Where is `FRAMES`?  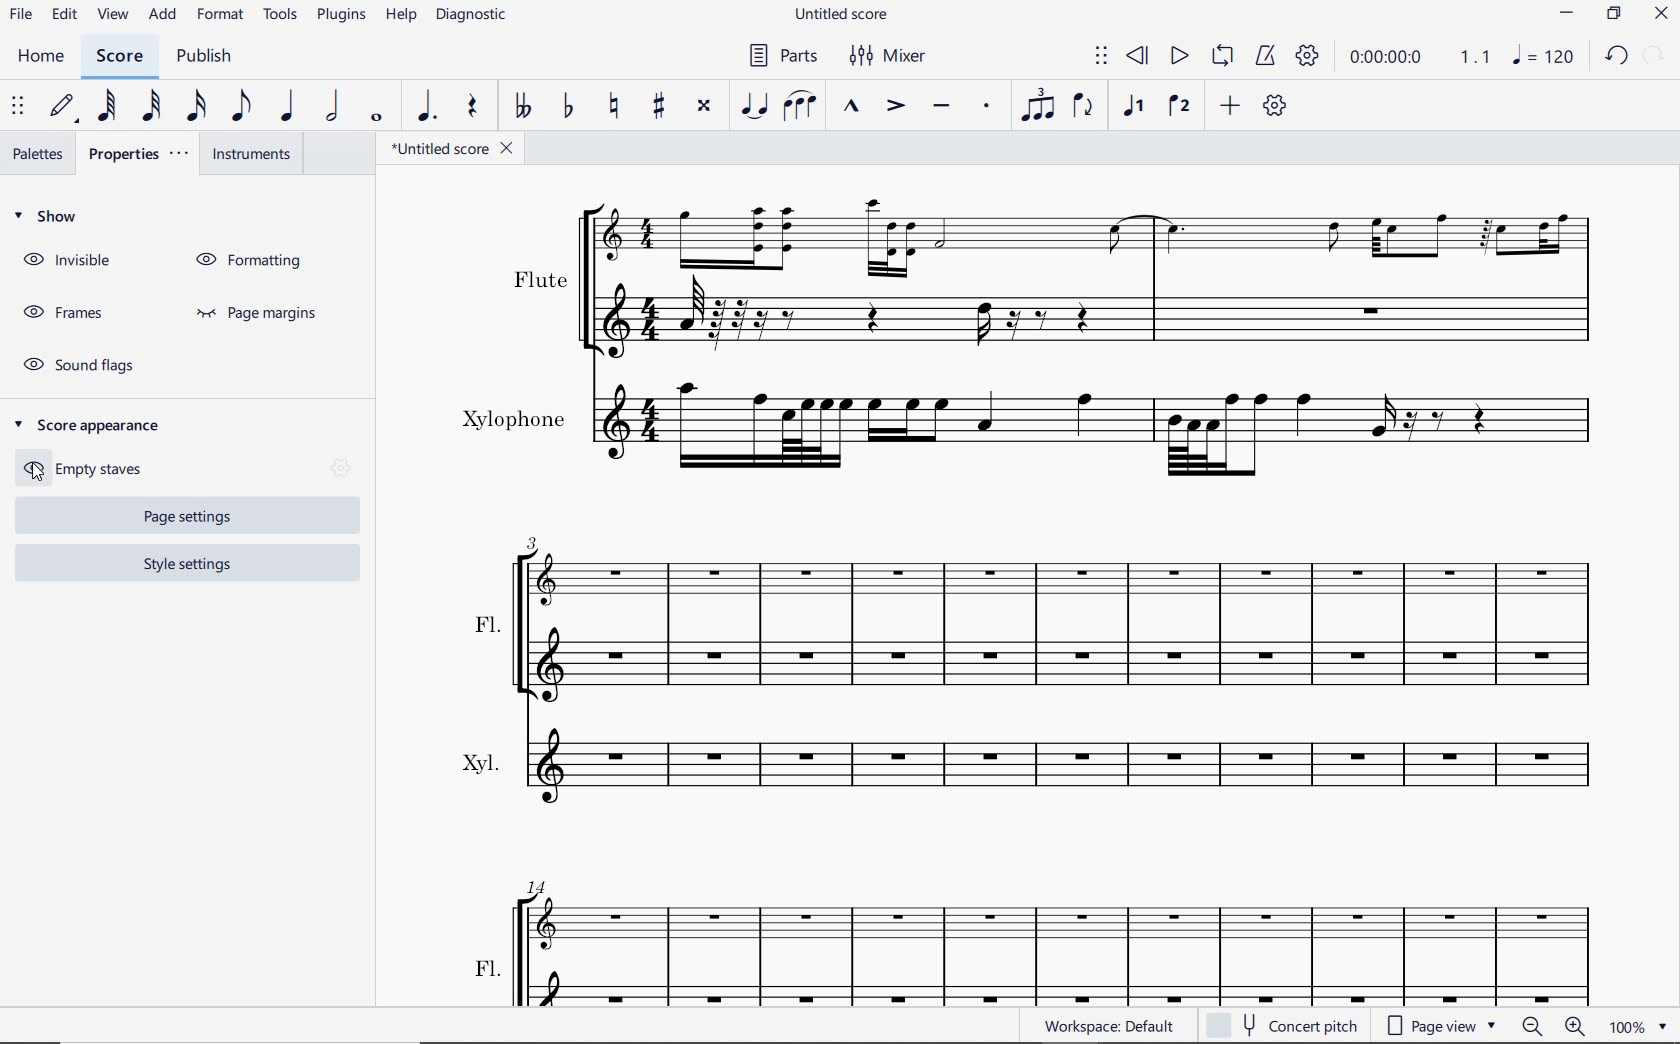
FRAMES is located at coordinates (61, 309).